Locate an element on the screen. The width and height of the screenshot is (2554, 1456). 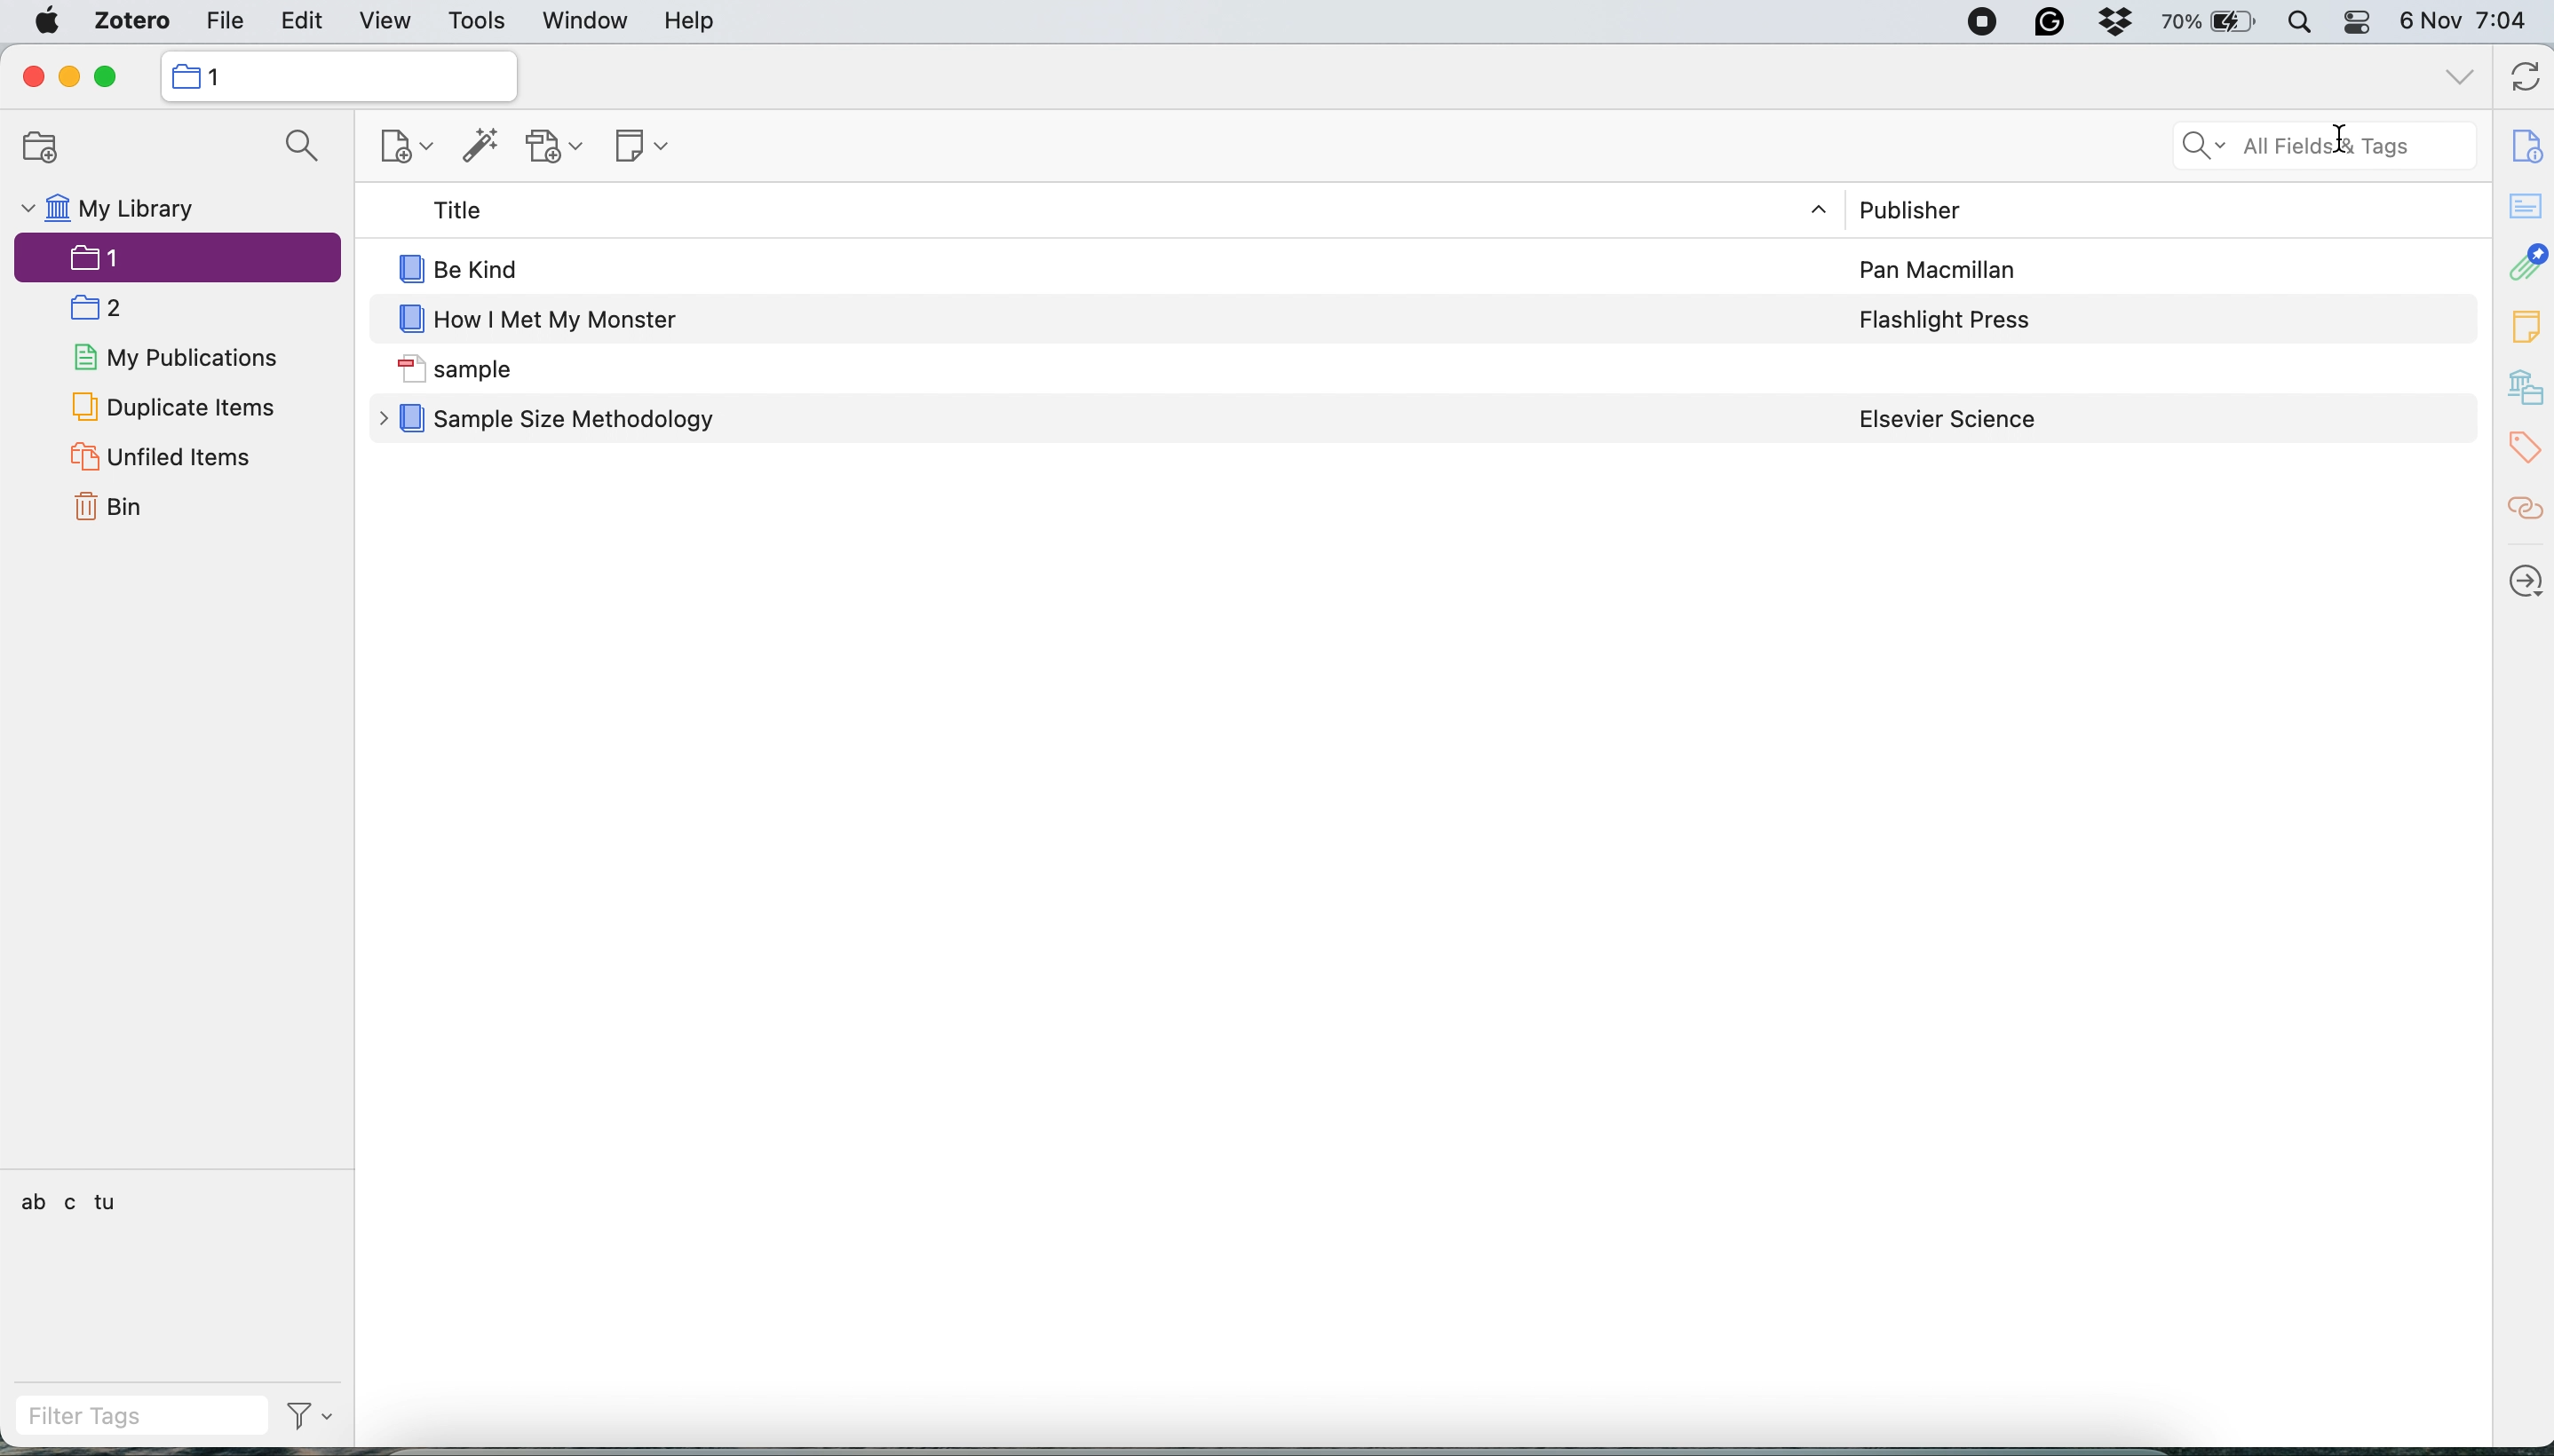
collection 2 is located at coordinates (106, 309).